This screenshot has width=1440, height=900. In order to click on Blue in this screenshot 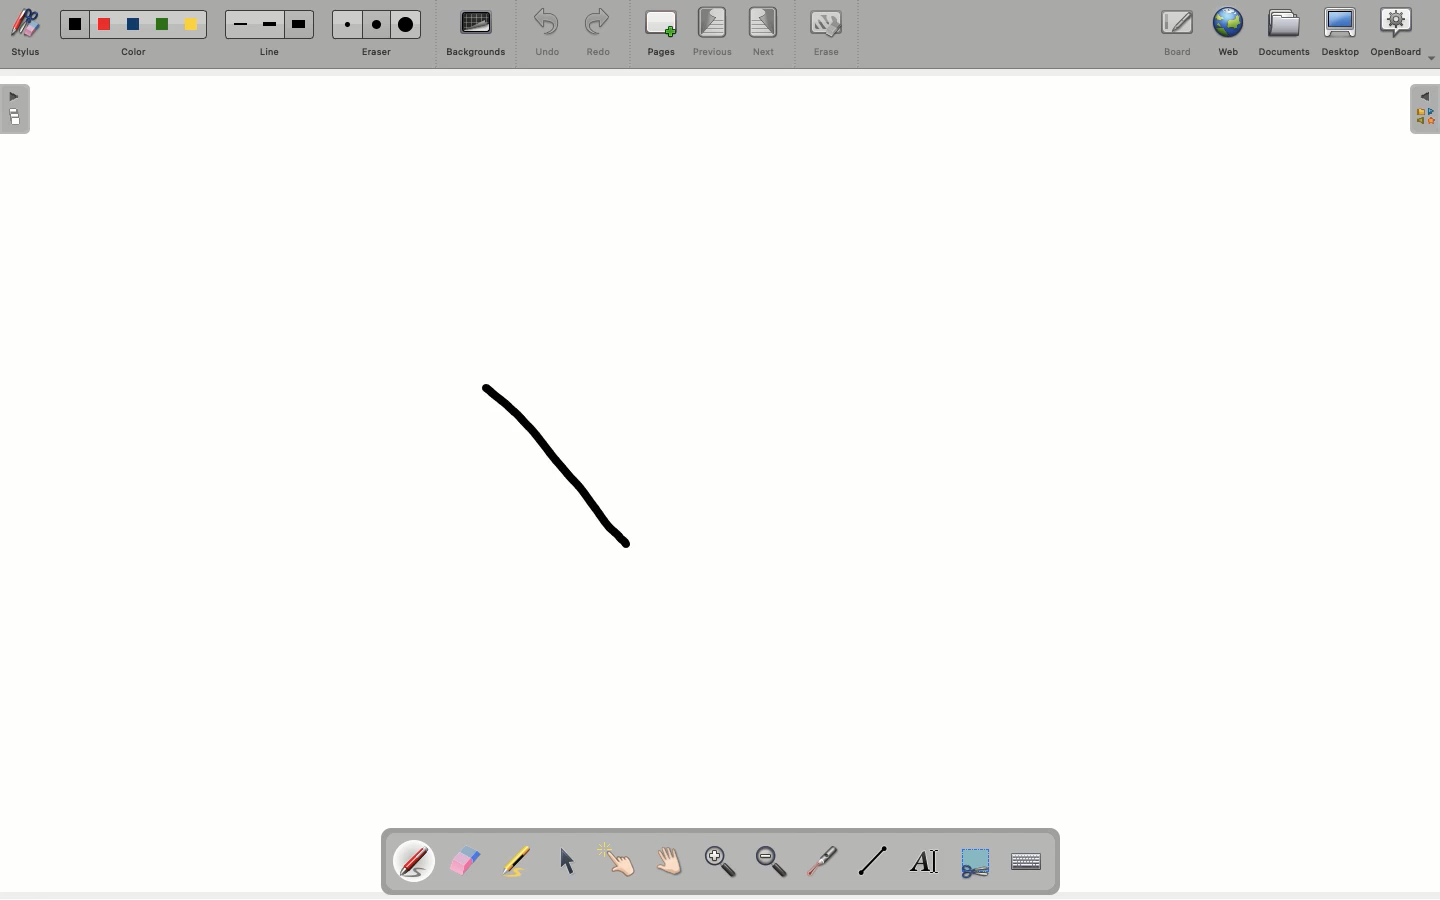, I will do `click(133, 21)`.